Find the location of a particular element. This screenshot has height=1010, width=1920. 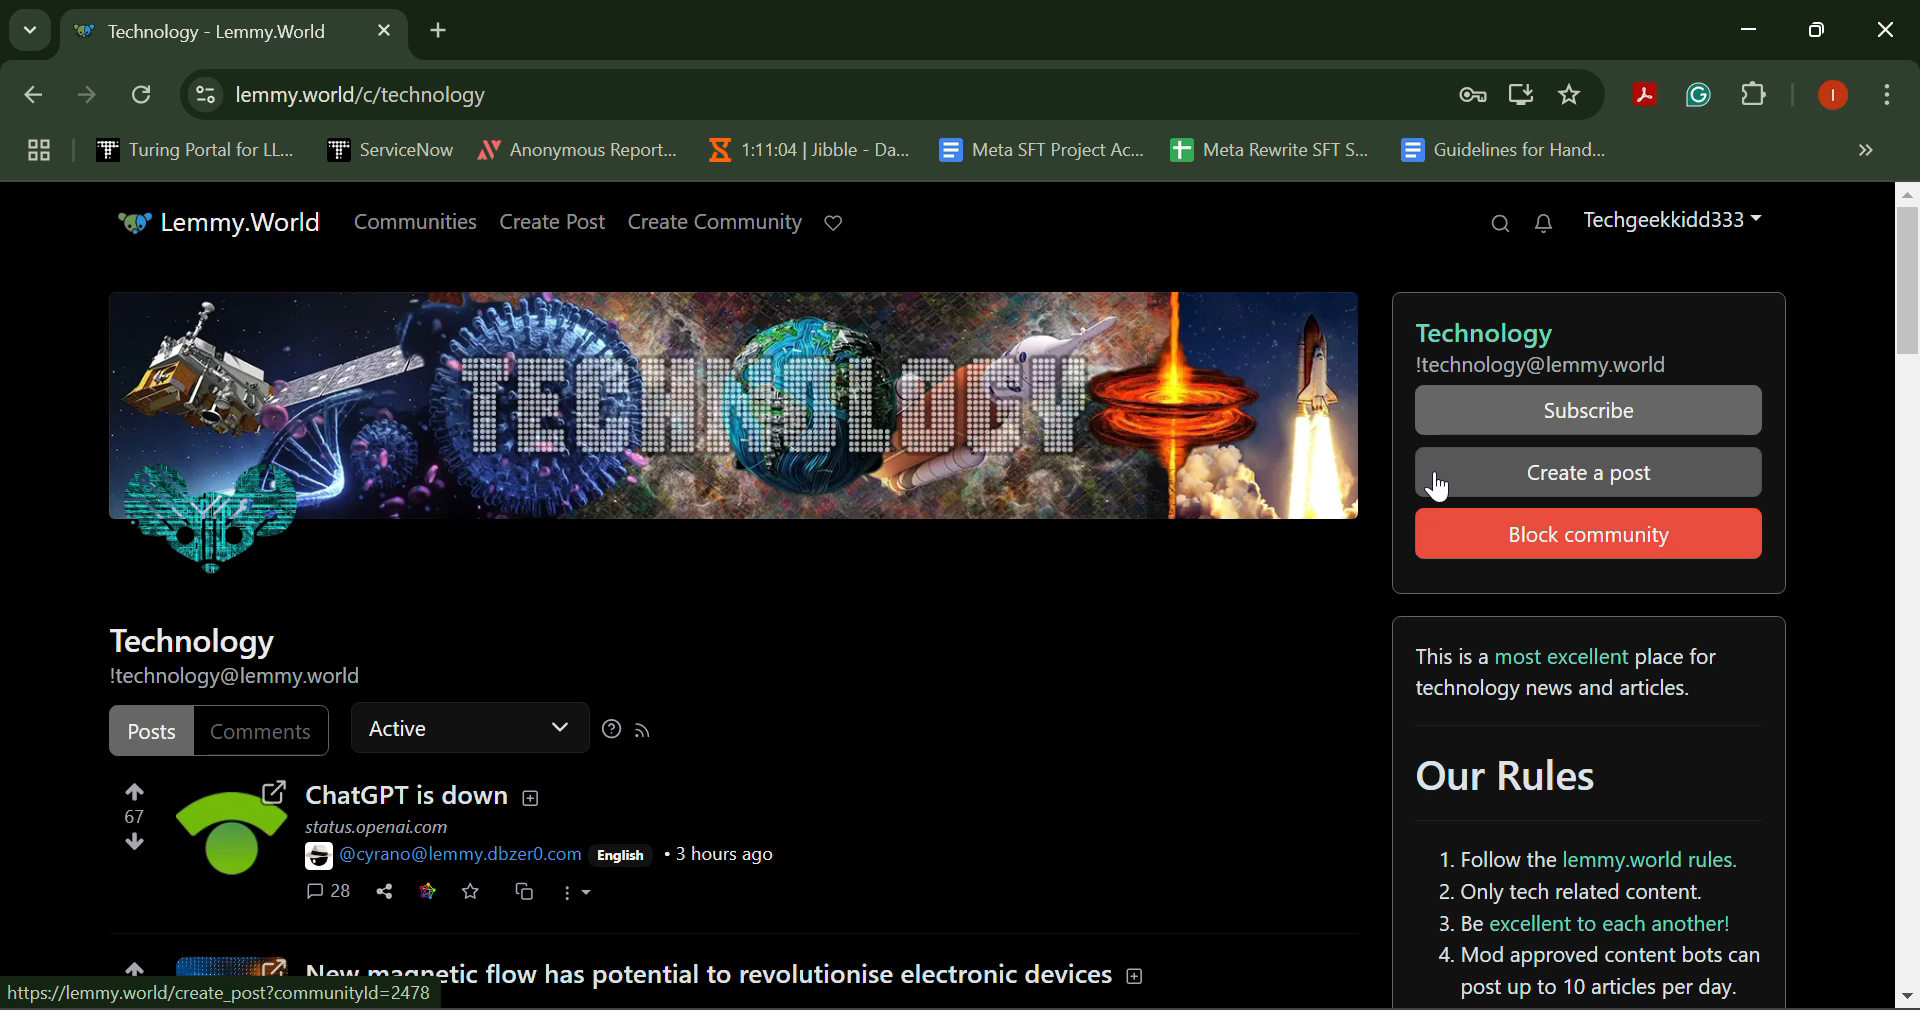

English is located at coordinates (623, 853).